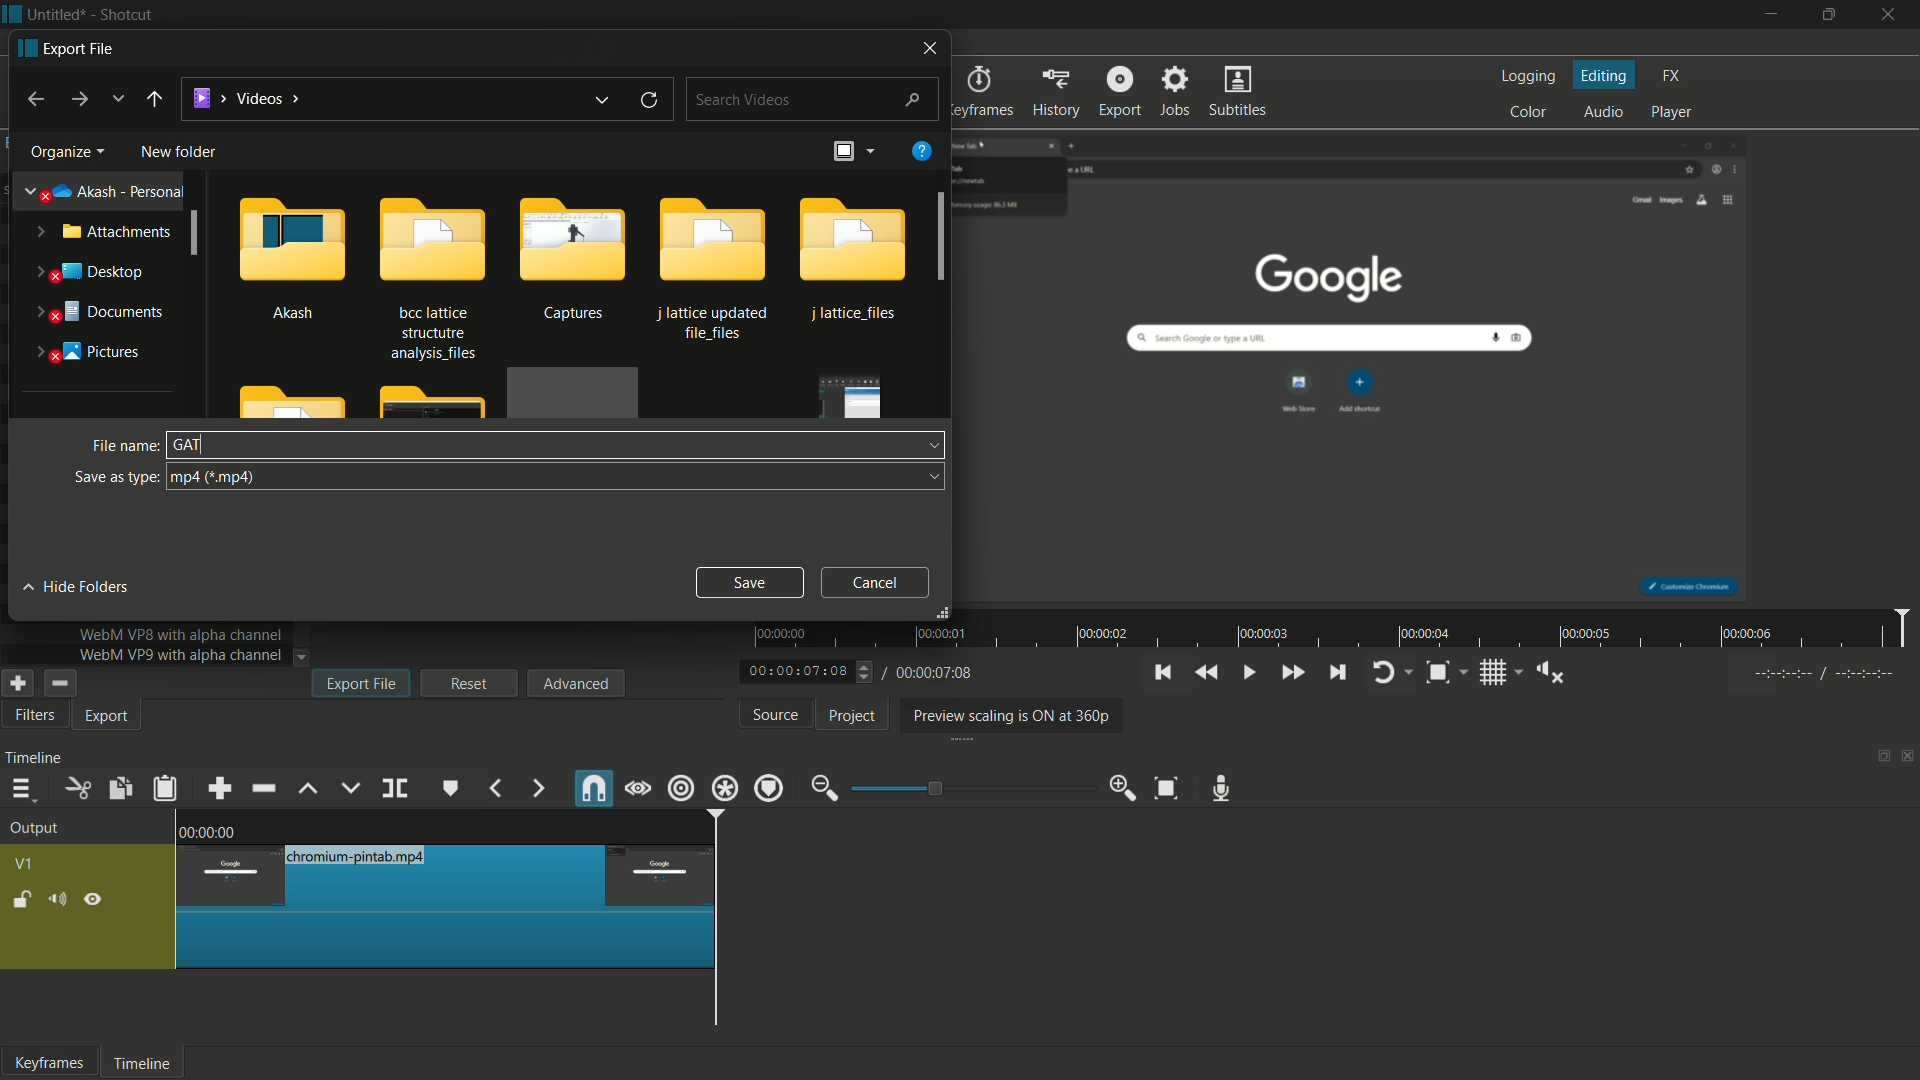 This screenshot has height=1080, width=1920. I want to click on desktop, so click(88, 272).